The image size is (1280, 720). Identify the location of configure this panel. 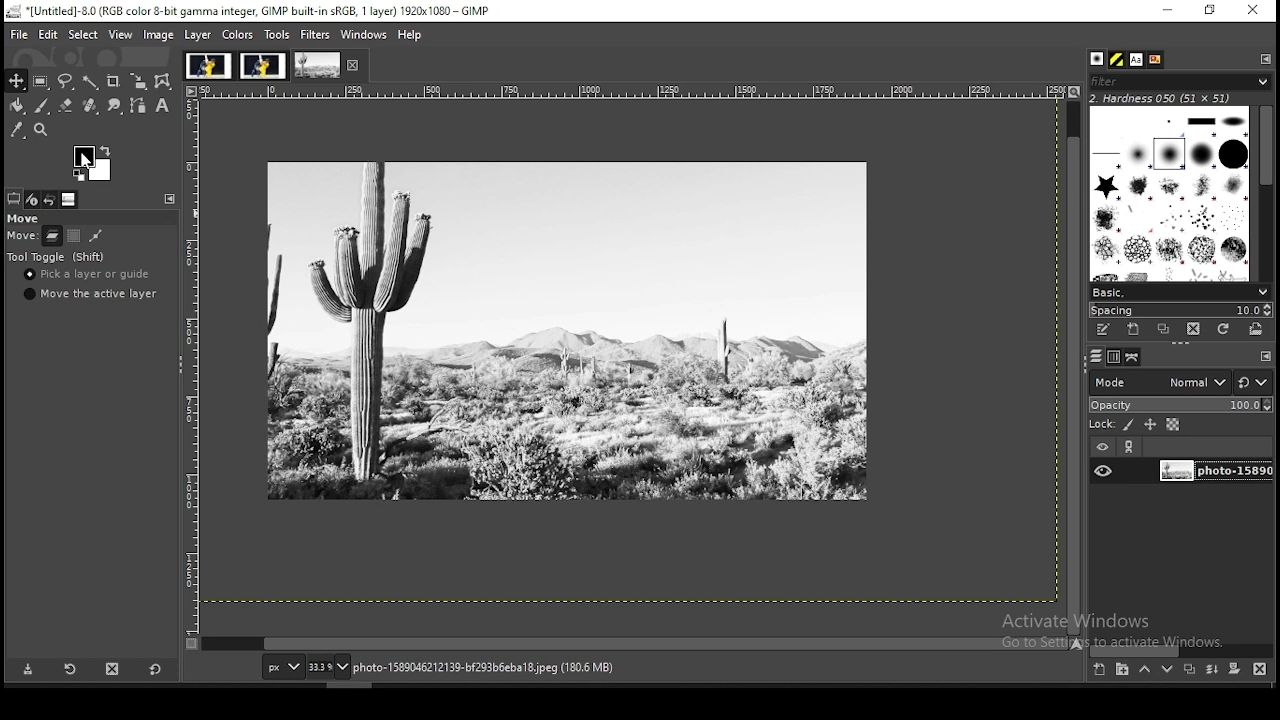
(170, 199).